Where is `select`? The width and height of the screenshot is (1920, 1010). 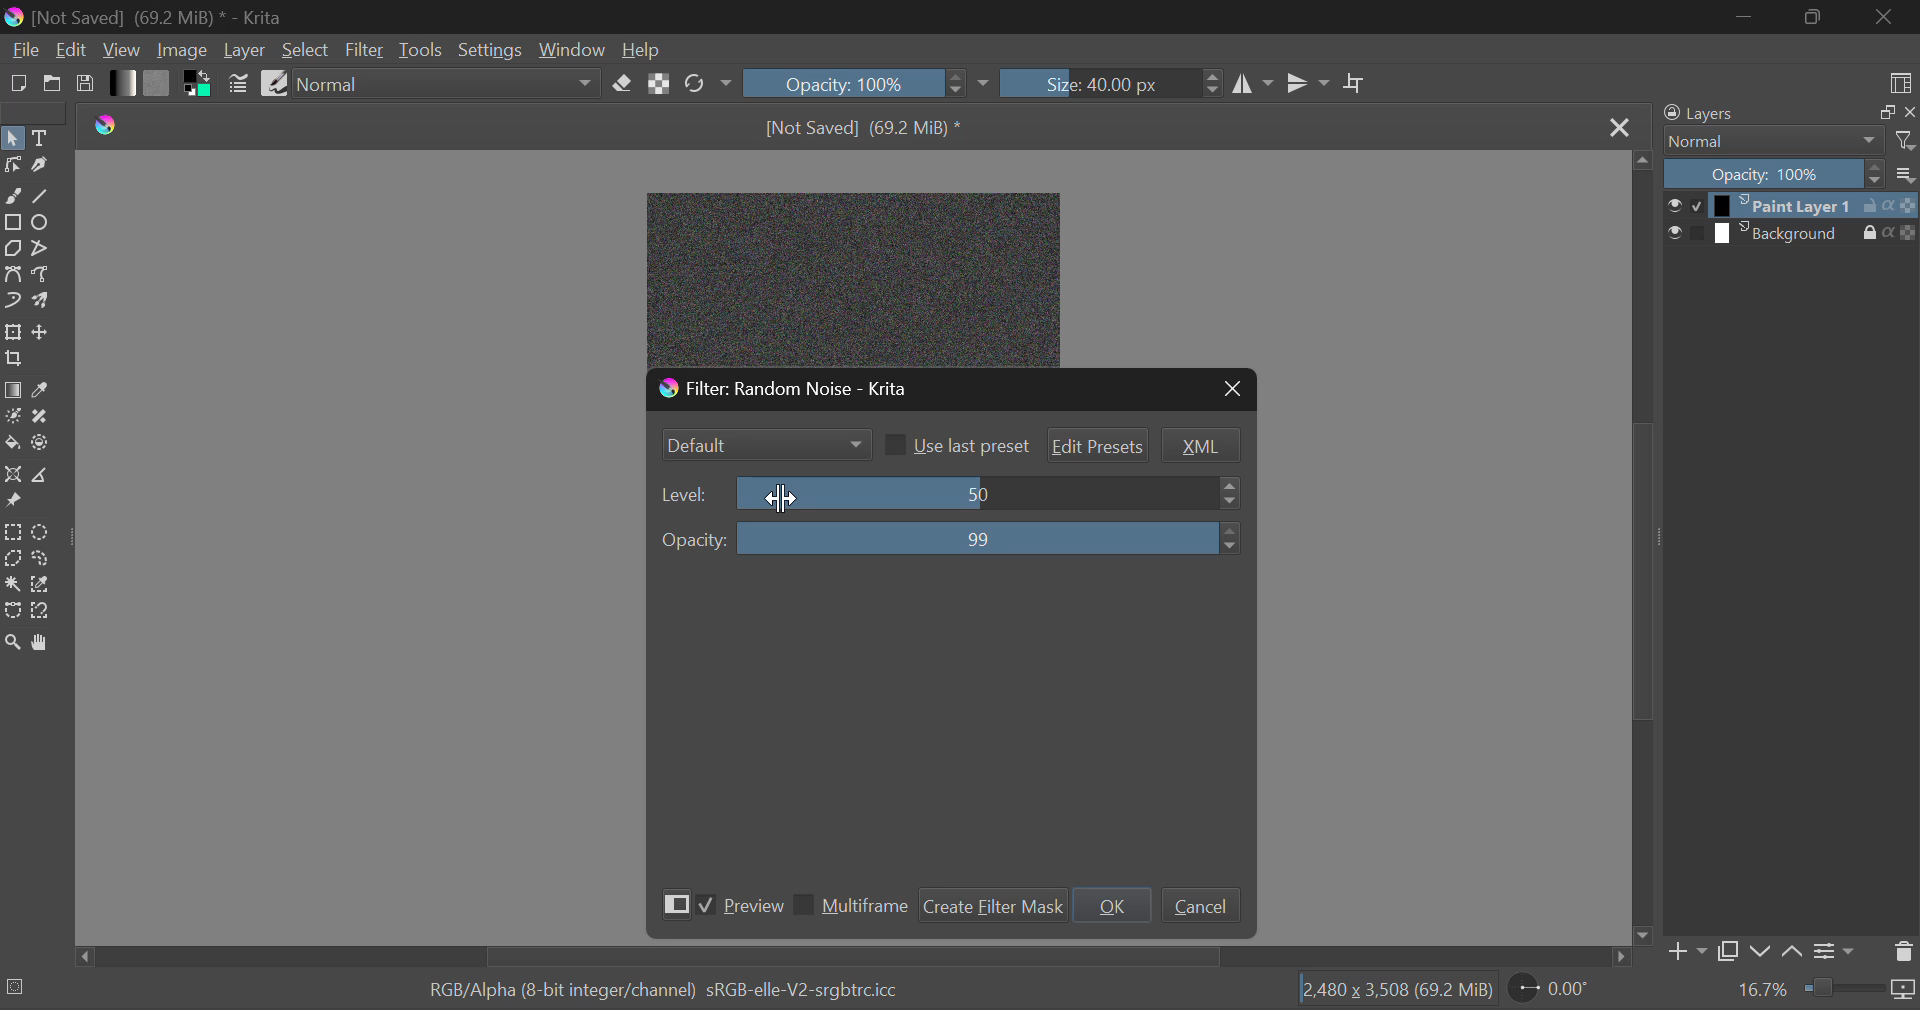 select is located at coordinates (1671, 203).